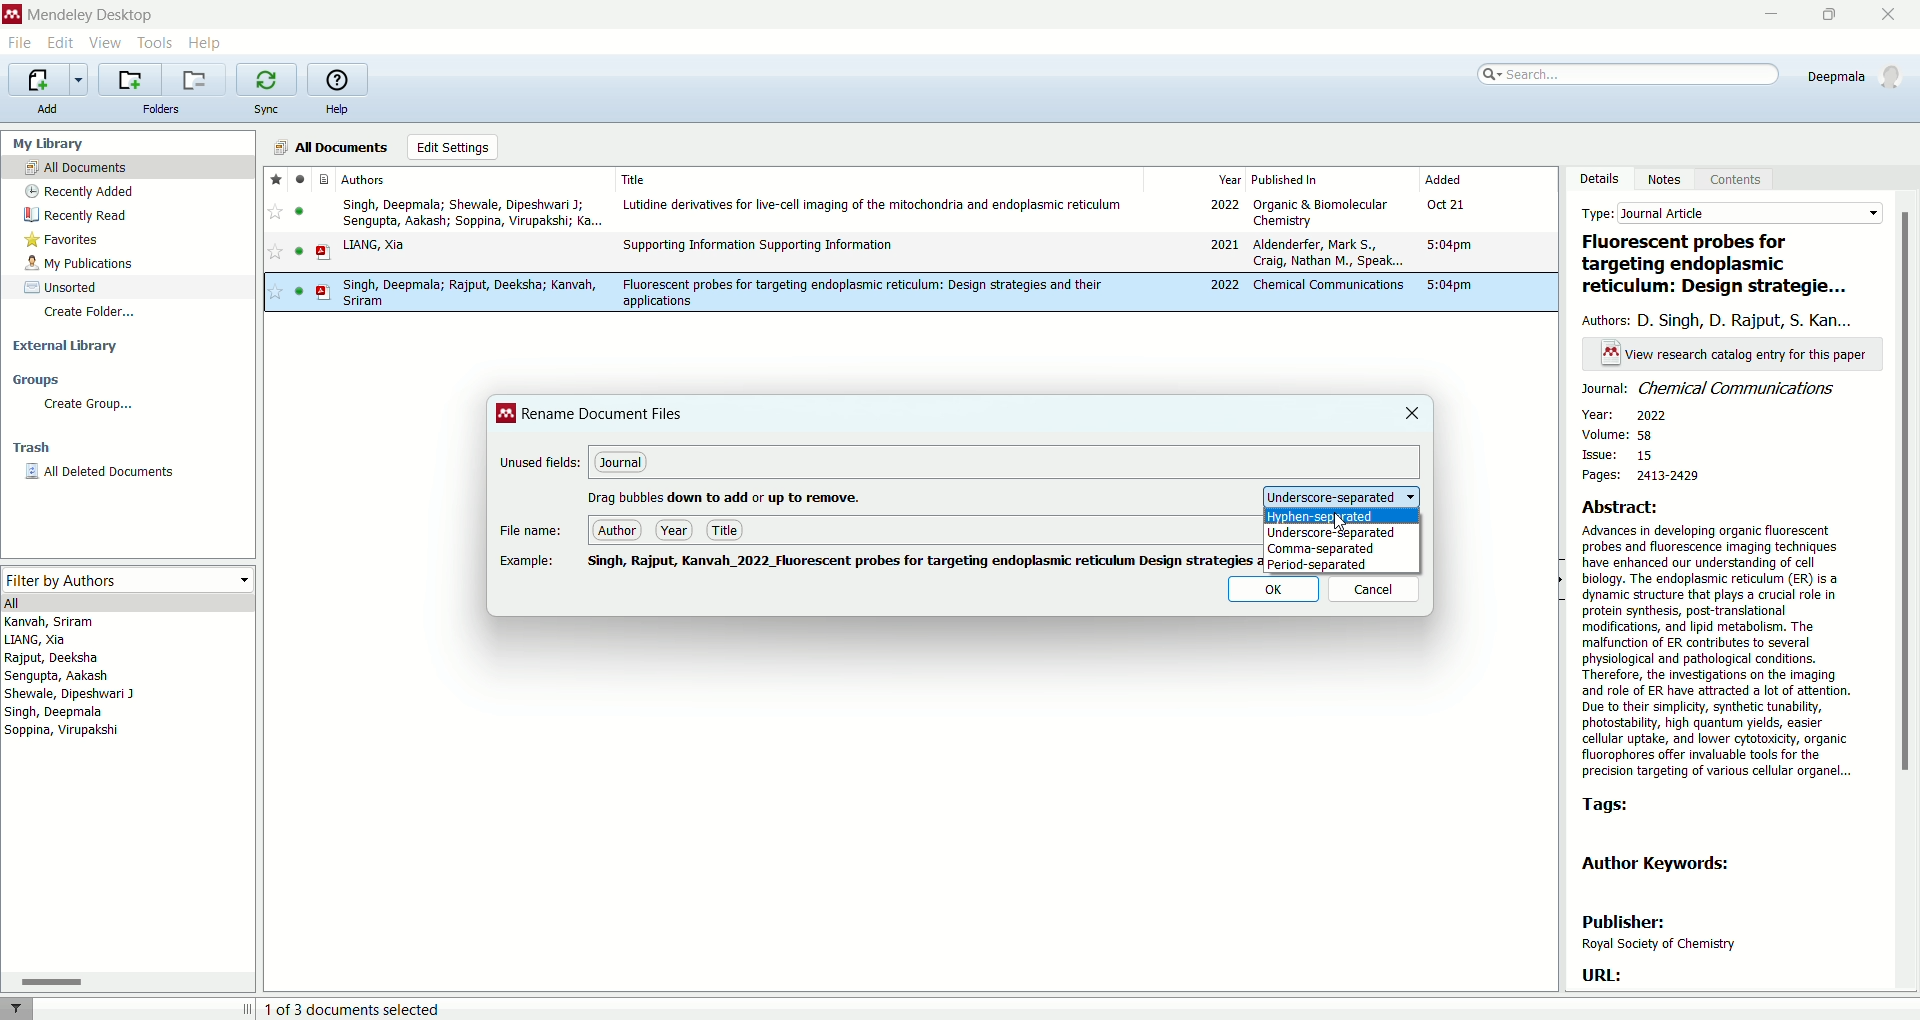  I want to click on Singh, Deepmala; Shewale, Dipeshwari J;
Sengupta, Aakash; Soppina, Virupakshi; Ka..., so click(468, 212).